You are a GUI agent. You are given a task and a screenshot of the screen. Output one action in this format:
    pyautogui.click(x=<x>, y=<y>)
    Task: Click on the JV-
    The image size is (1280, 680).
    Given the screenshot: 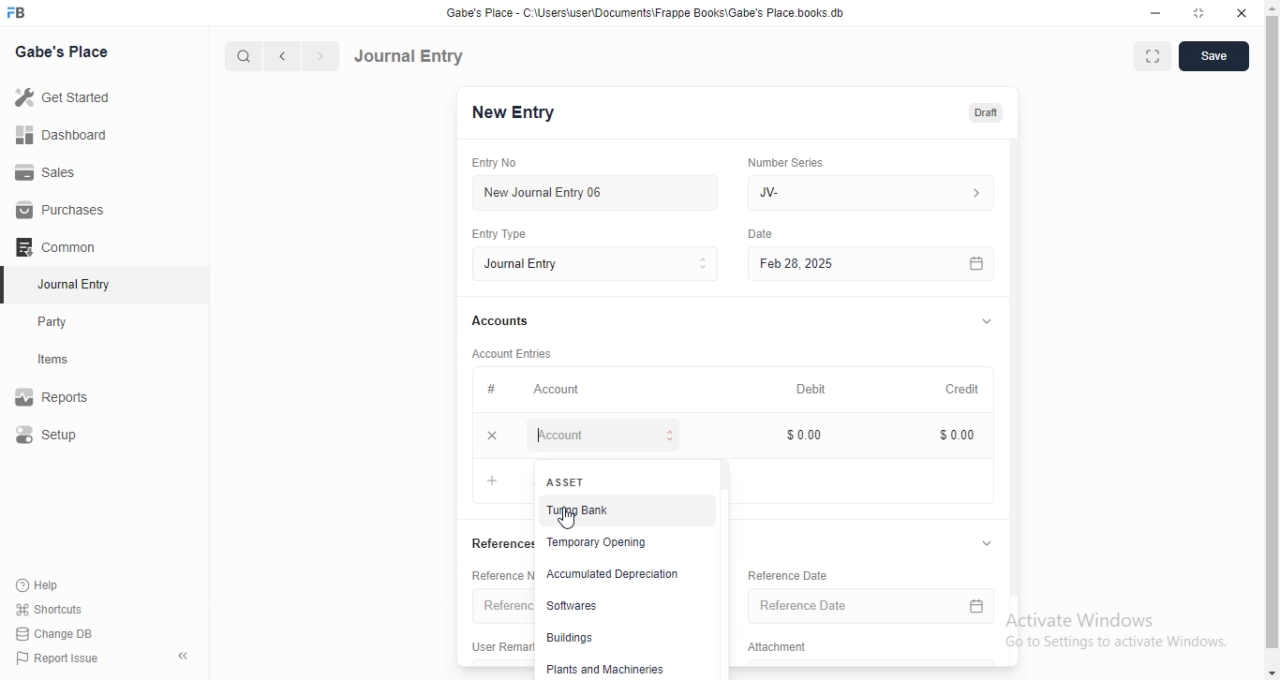 What is the action you would take?
    pyautogui.click(x=874, y=190)
    